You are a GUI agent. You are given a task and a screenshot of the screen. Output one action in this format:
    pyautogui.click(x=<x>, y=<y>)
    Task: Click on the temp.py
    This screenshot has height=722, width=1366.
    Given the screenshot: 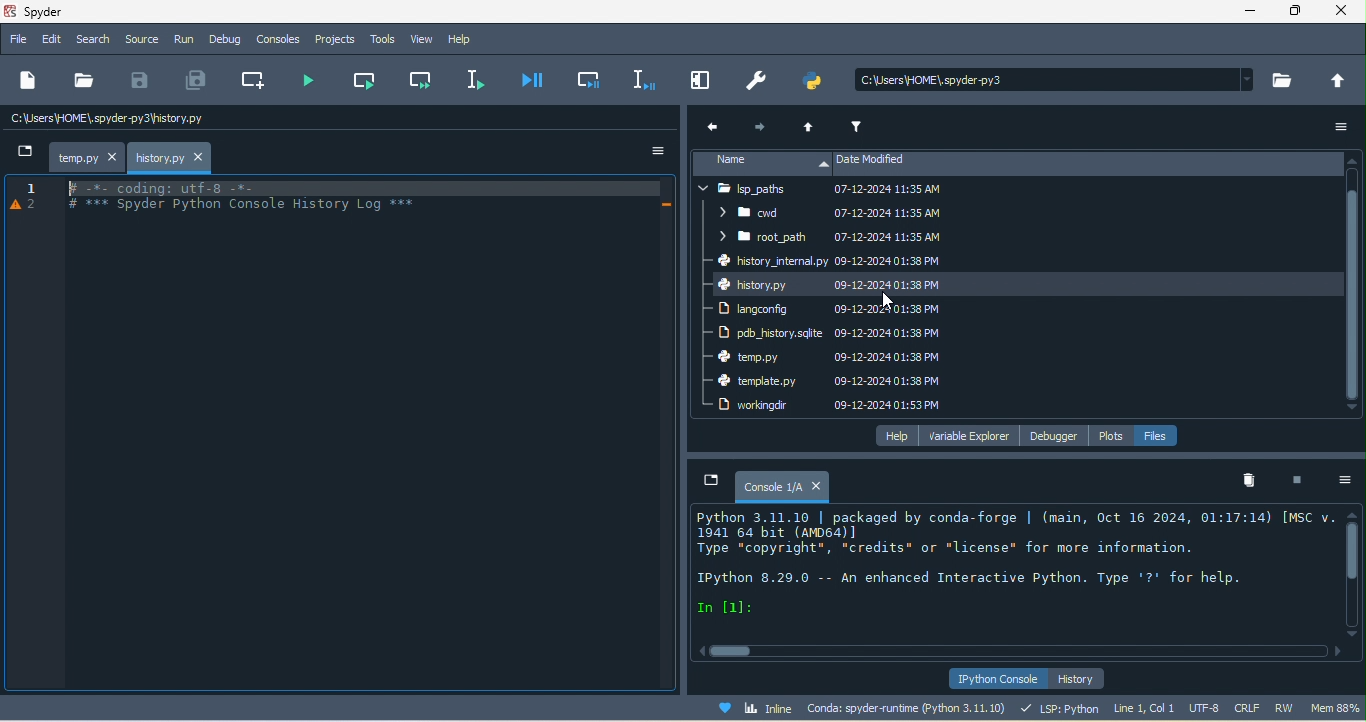 What is the action you would take?
    pyautogui.click(x=758, y=359)
    